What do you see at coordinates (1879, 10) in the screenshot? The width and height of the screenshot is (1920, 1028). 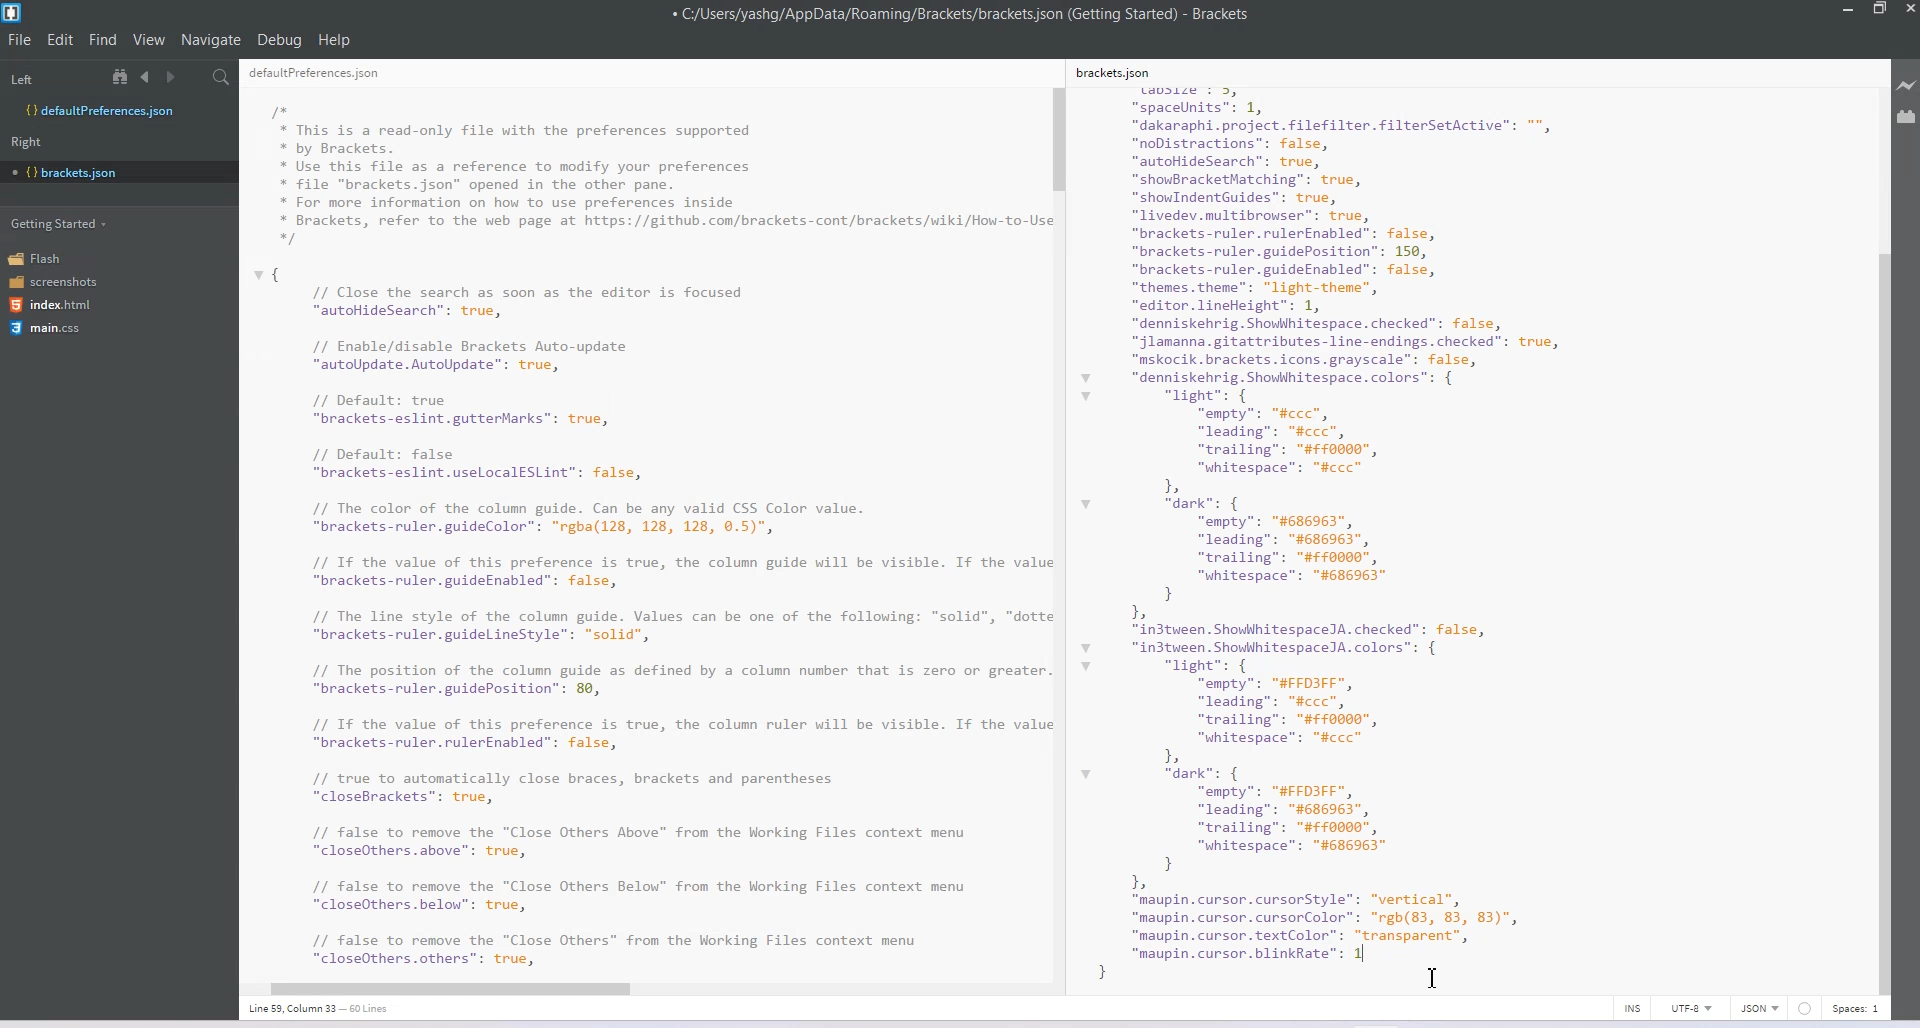 I see `Maximize` at bounding box center [1879, 10].